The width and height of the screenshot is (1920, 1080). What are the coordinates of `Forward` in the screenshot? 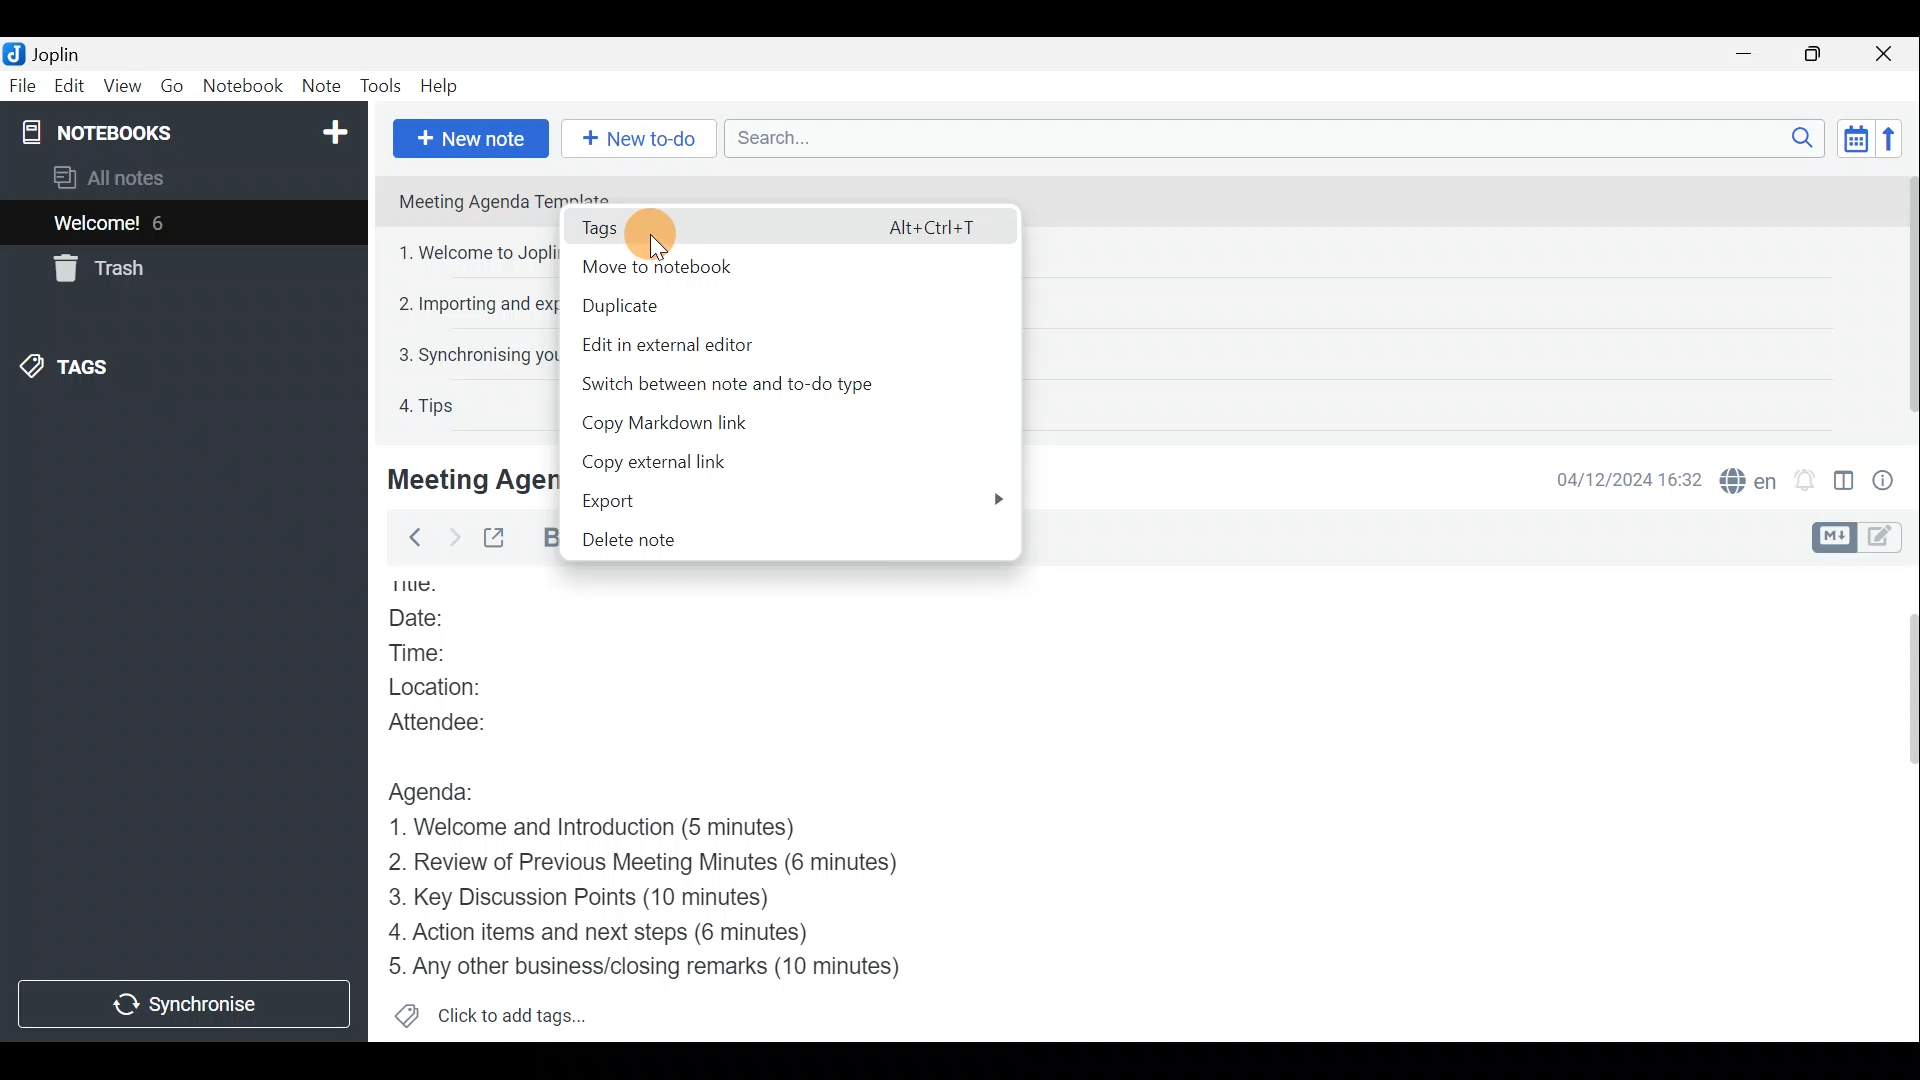 It's located at (451, 537).